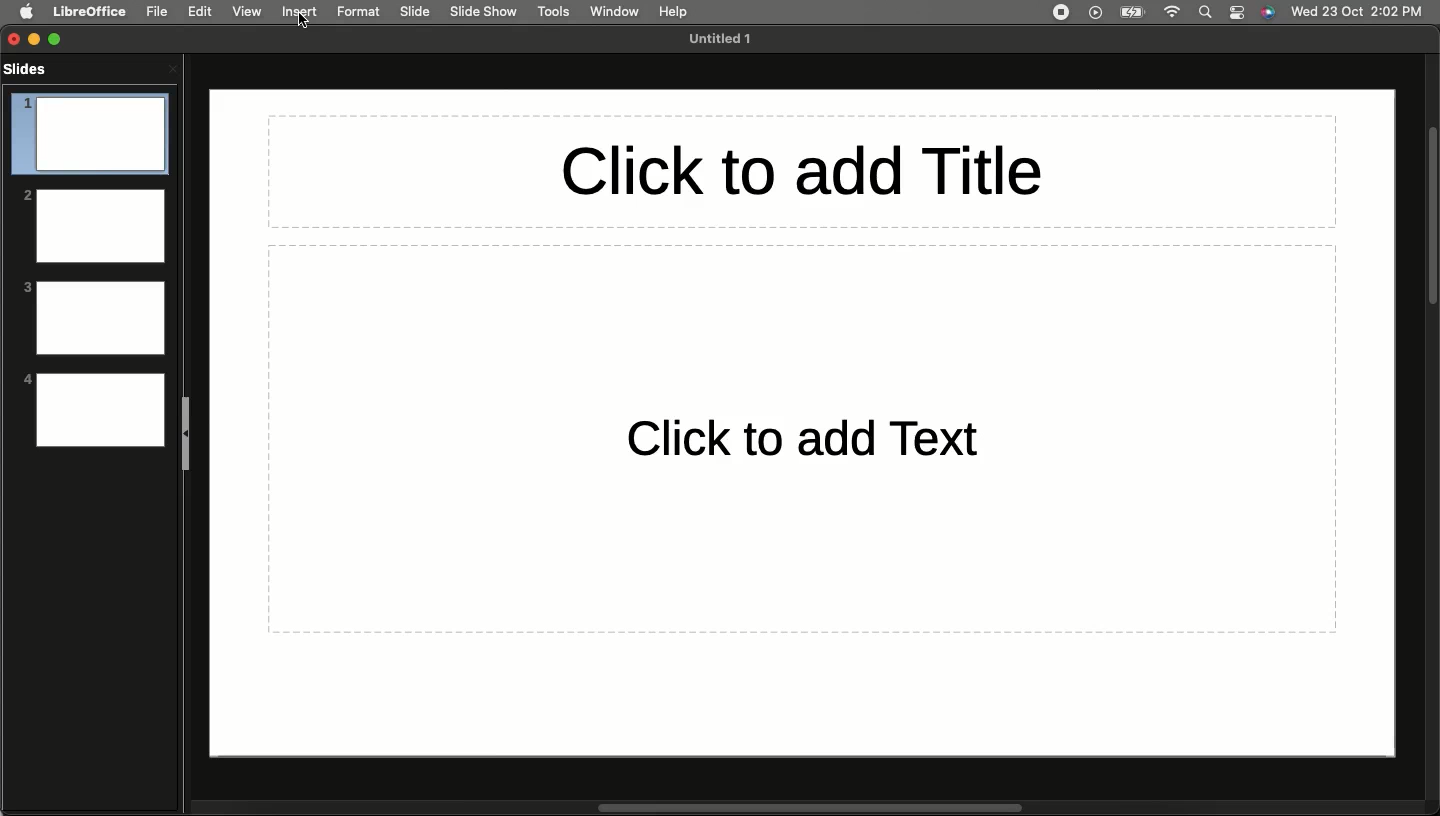 The image size is (1440, 816). What do you see at coordinates (1238, 13) in the screenshot?
I see `Notification bar` at bounding box center [1238, 13].